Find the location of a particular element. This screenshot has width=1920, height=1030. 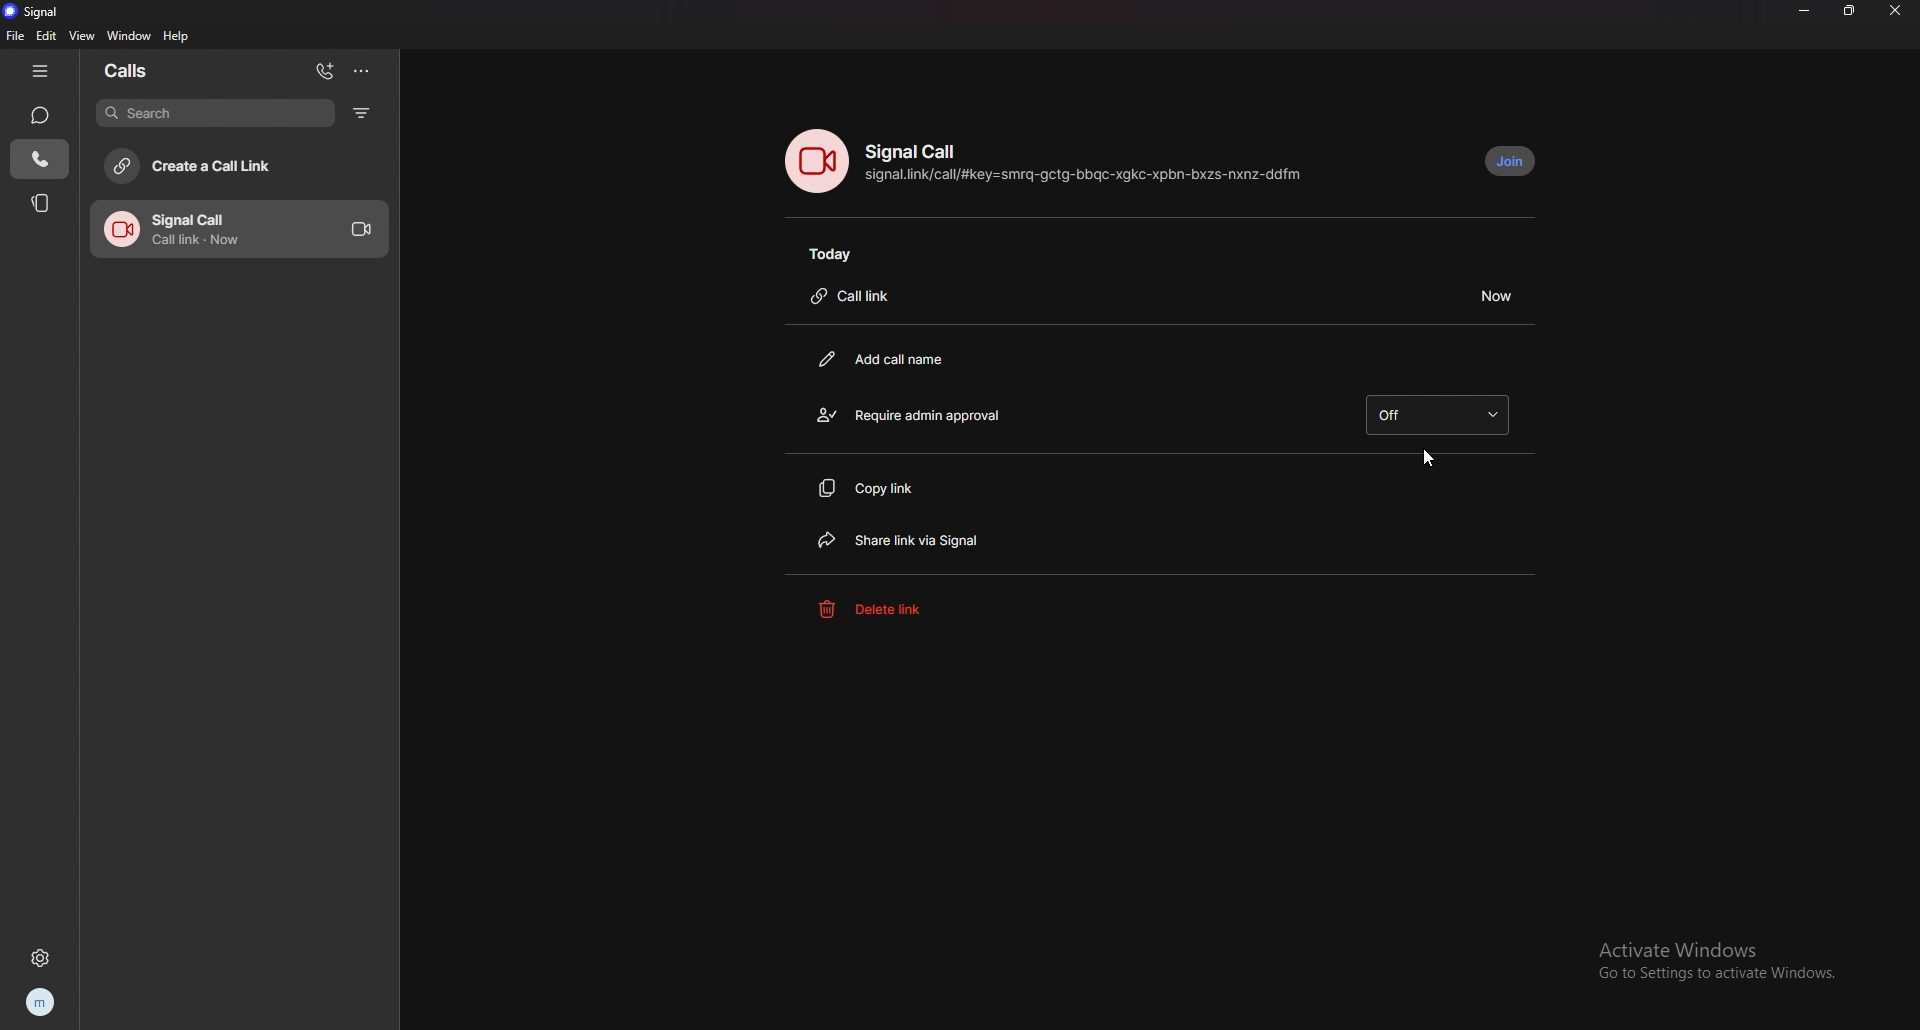

today is located at coordinates (837, 254).